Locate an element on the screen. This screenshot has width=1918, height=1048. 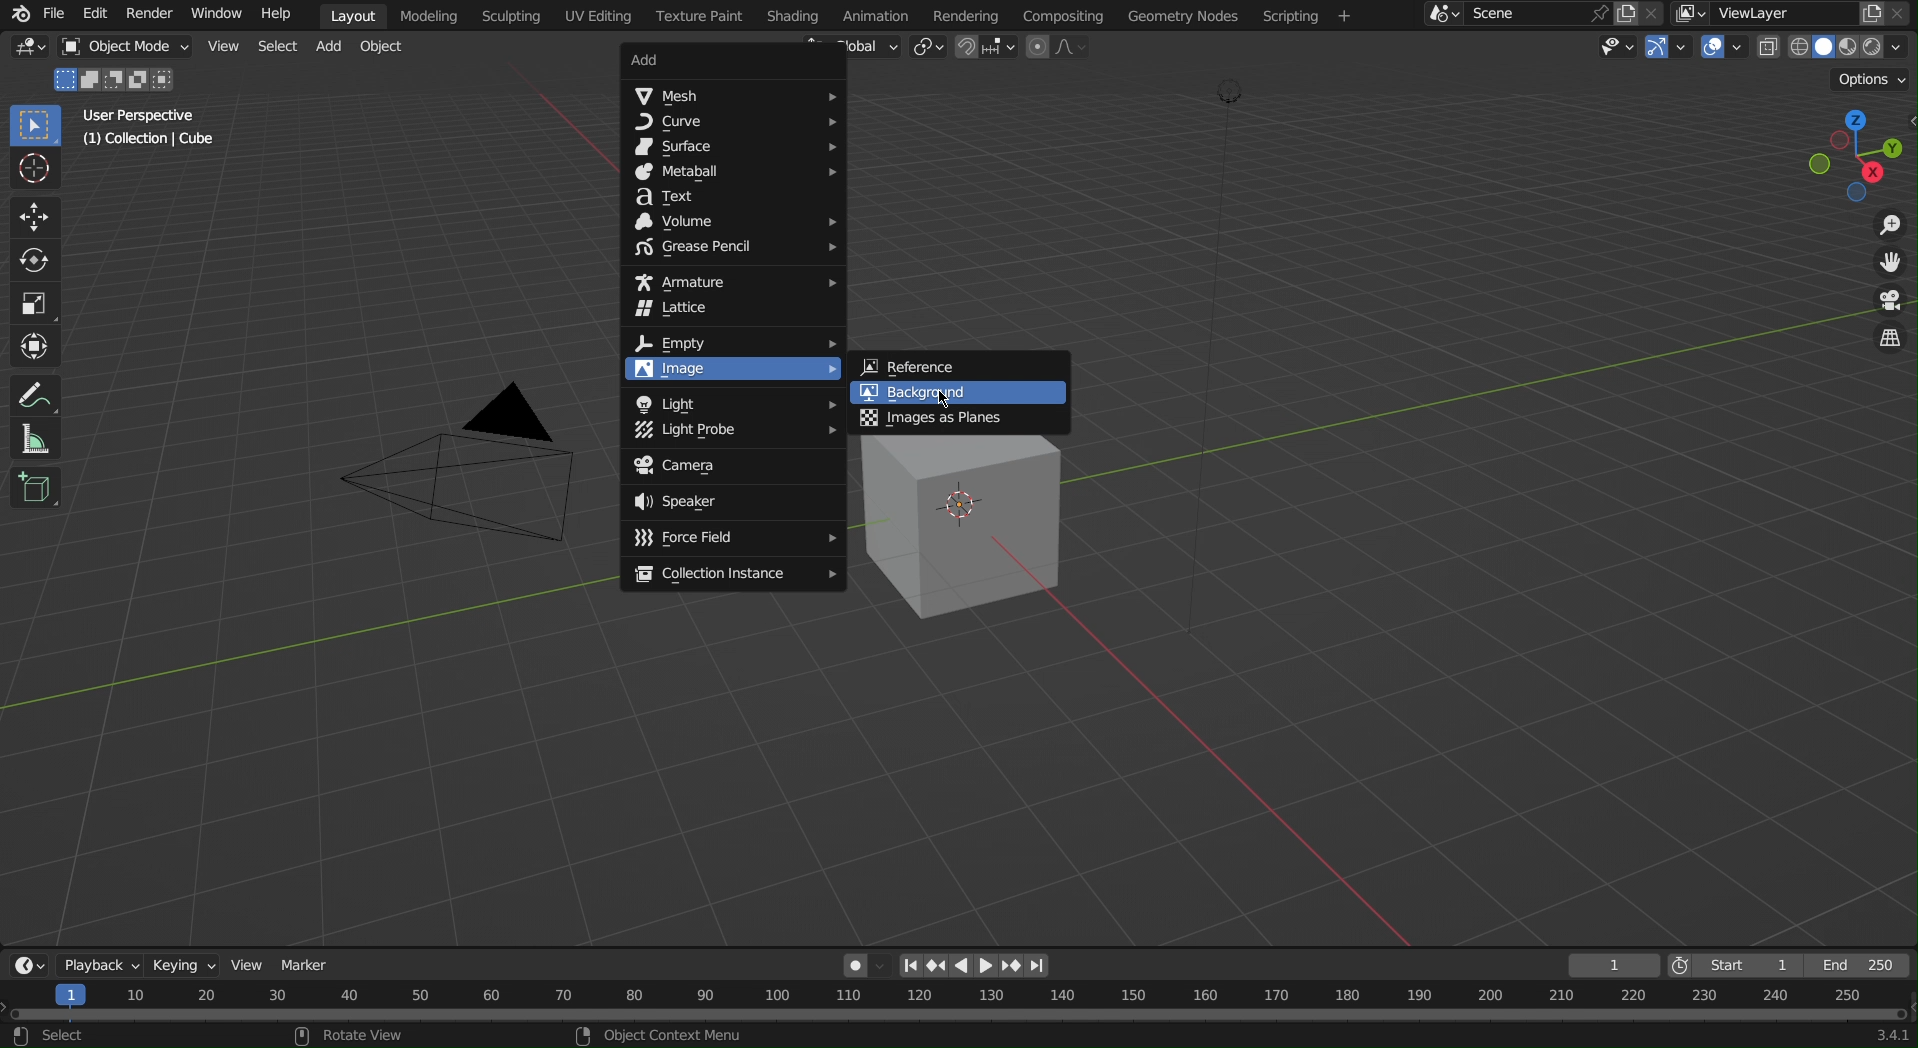
Metaball is located at coordinates (735, 174).